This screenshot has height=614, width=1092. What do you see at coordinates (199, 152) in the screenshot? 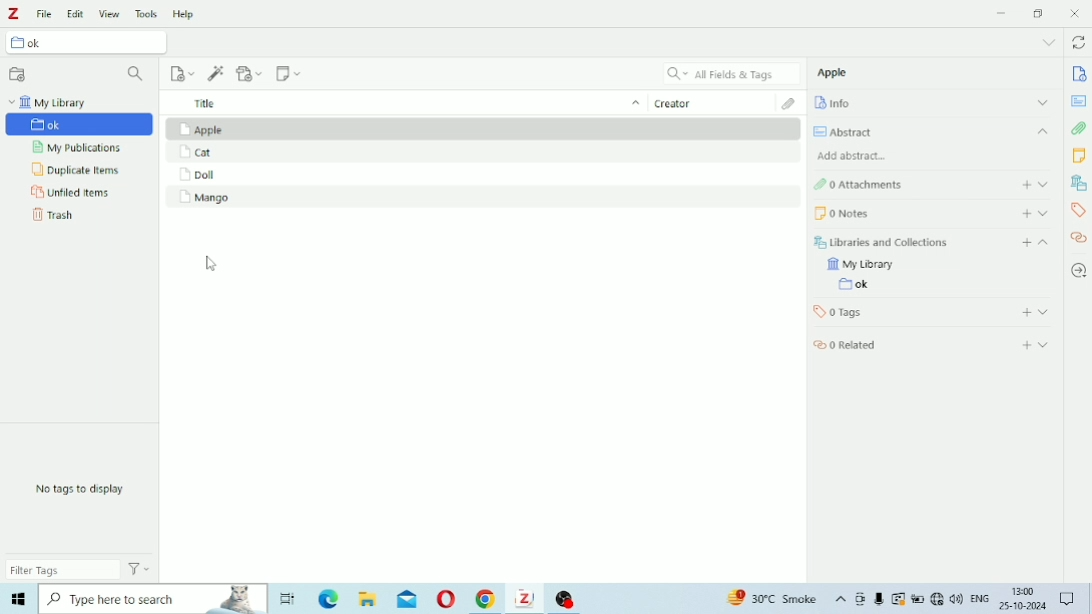
I see `Cat` at bounding box center [199, 152].